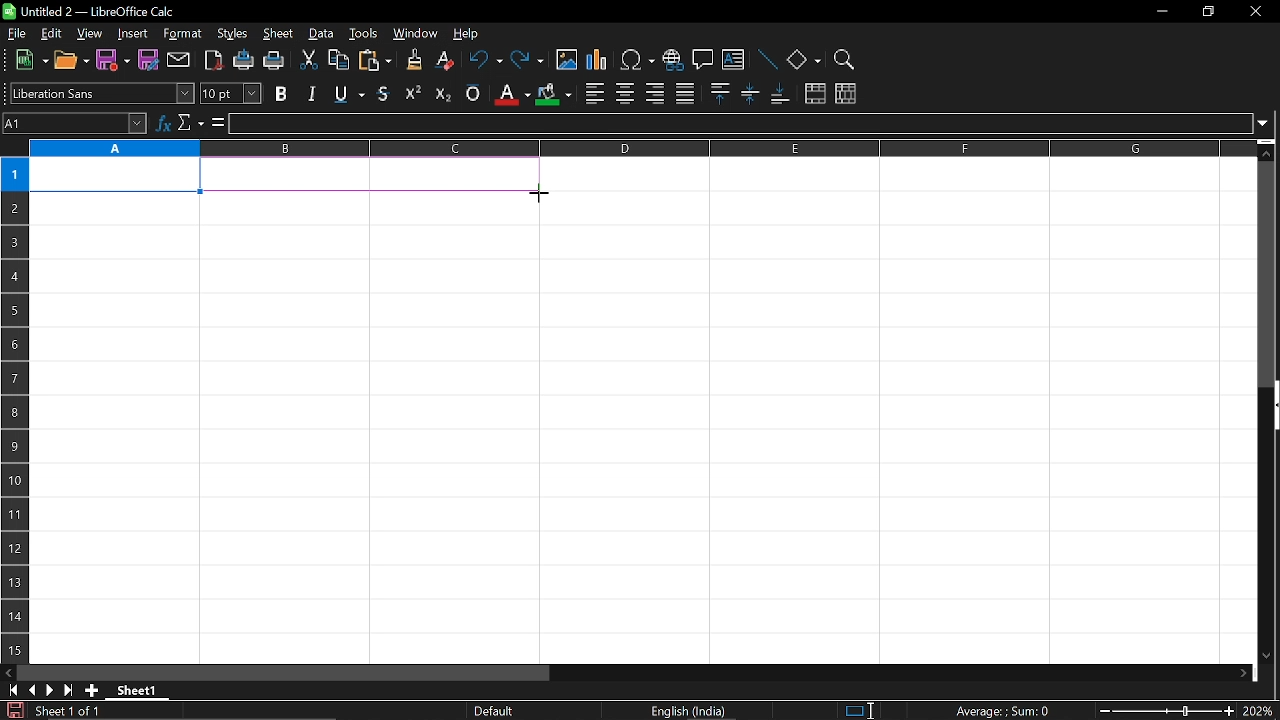  Describe the element at coordinates (12, 710) in the screenshot. I see `save ` at that location.